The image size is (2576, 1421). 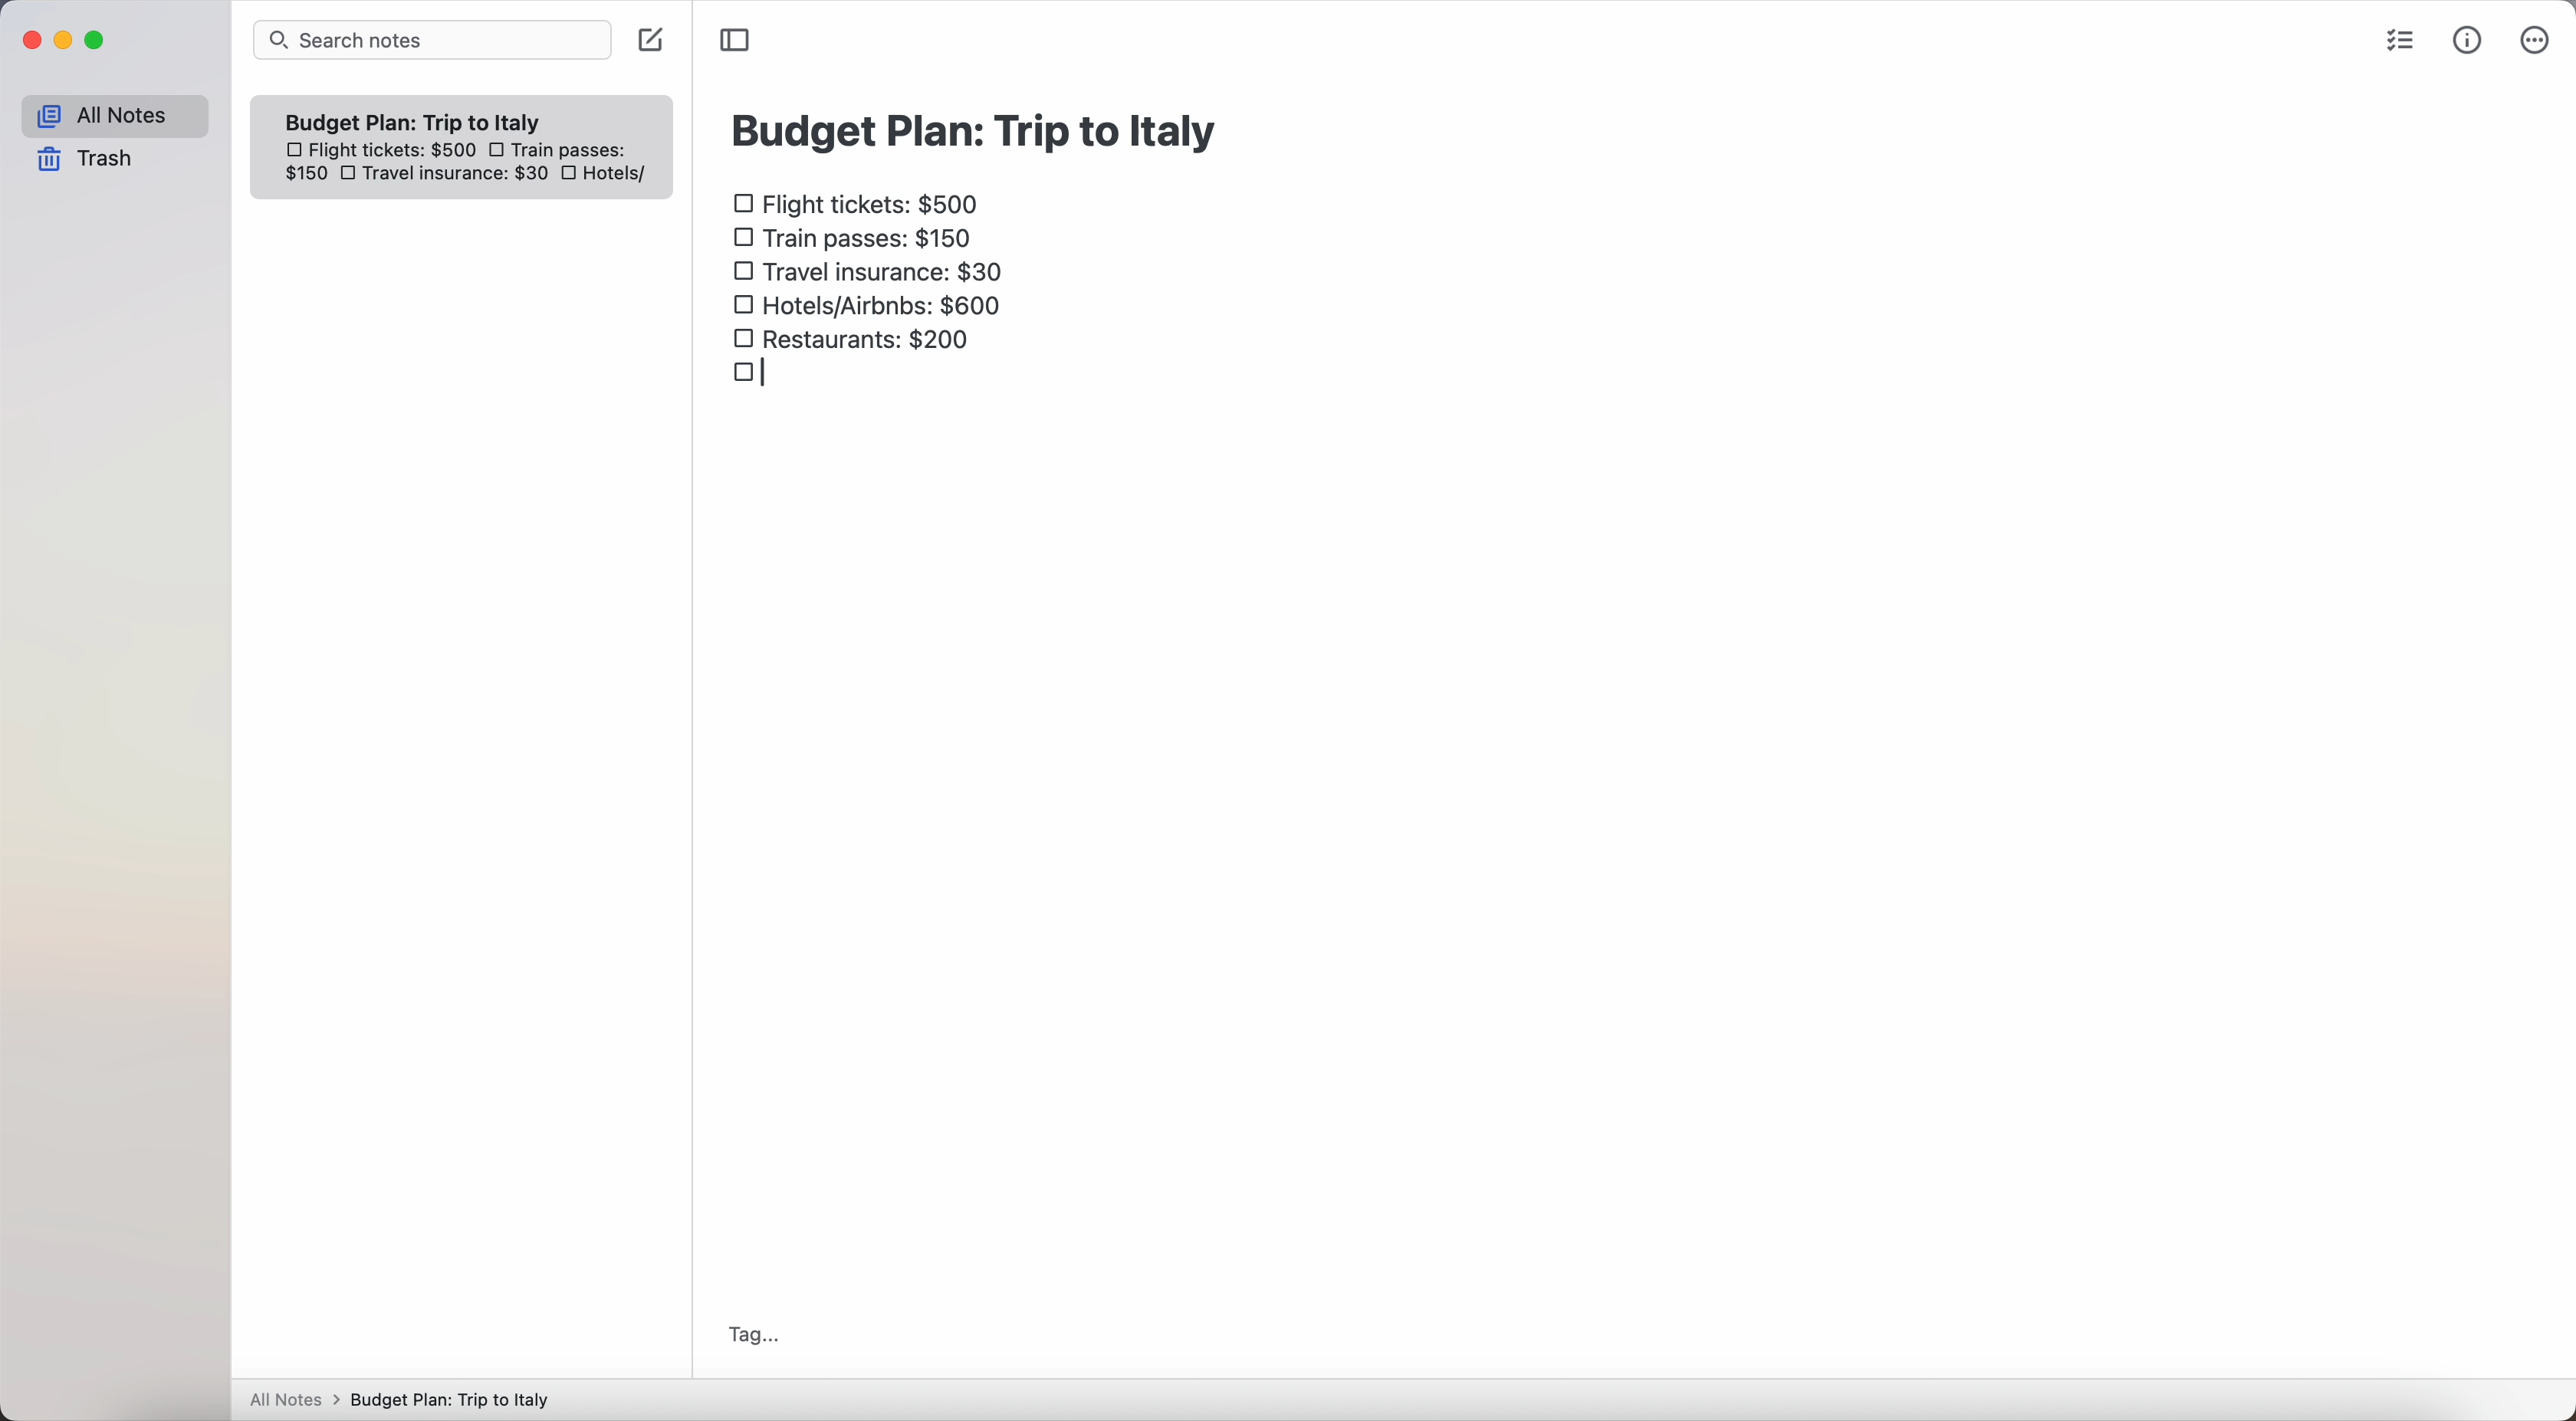 I want to click on all notes, so click(x=113, y=116).